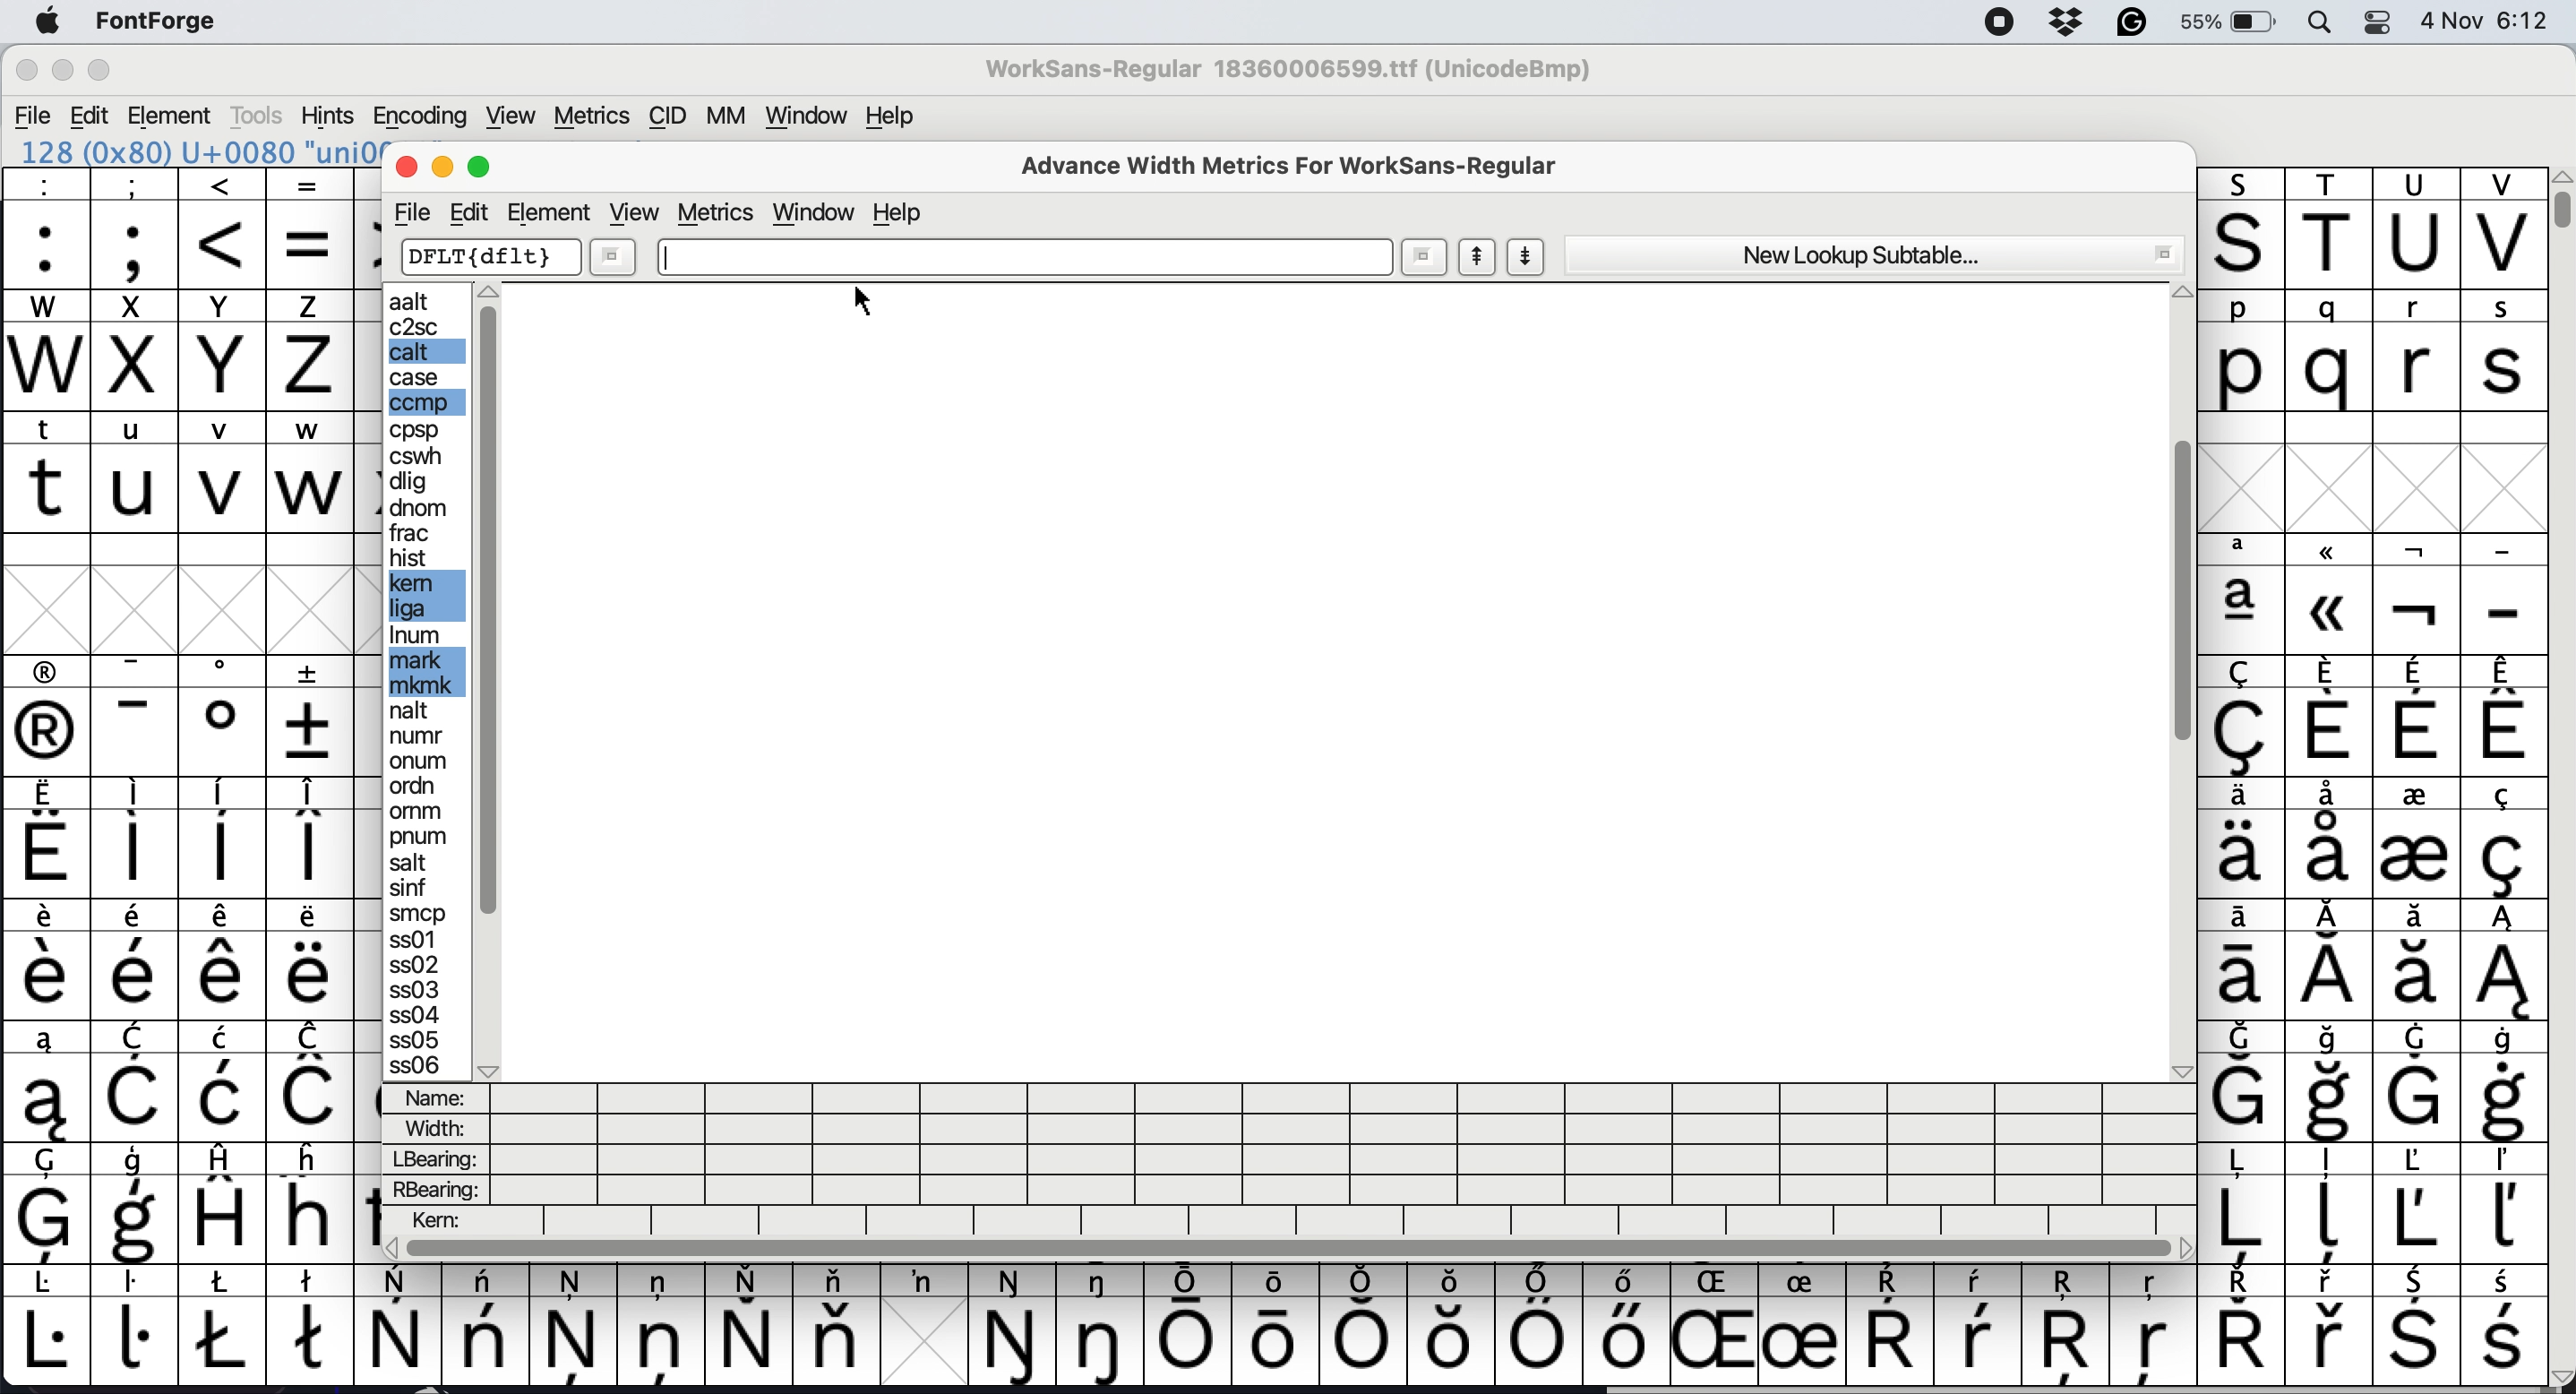 The image size is (2576, 1394). Describe the element at coordinates (2371, 1039) in the screenshot. I see `special characters` at that location.